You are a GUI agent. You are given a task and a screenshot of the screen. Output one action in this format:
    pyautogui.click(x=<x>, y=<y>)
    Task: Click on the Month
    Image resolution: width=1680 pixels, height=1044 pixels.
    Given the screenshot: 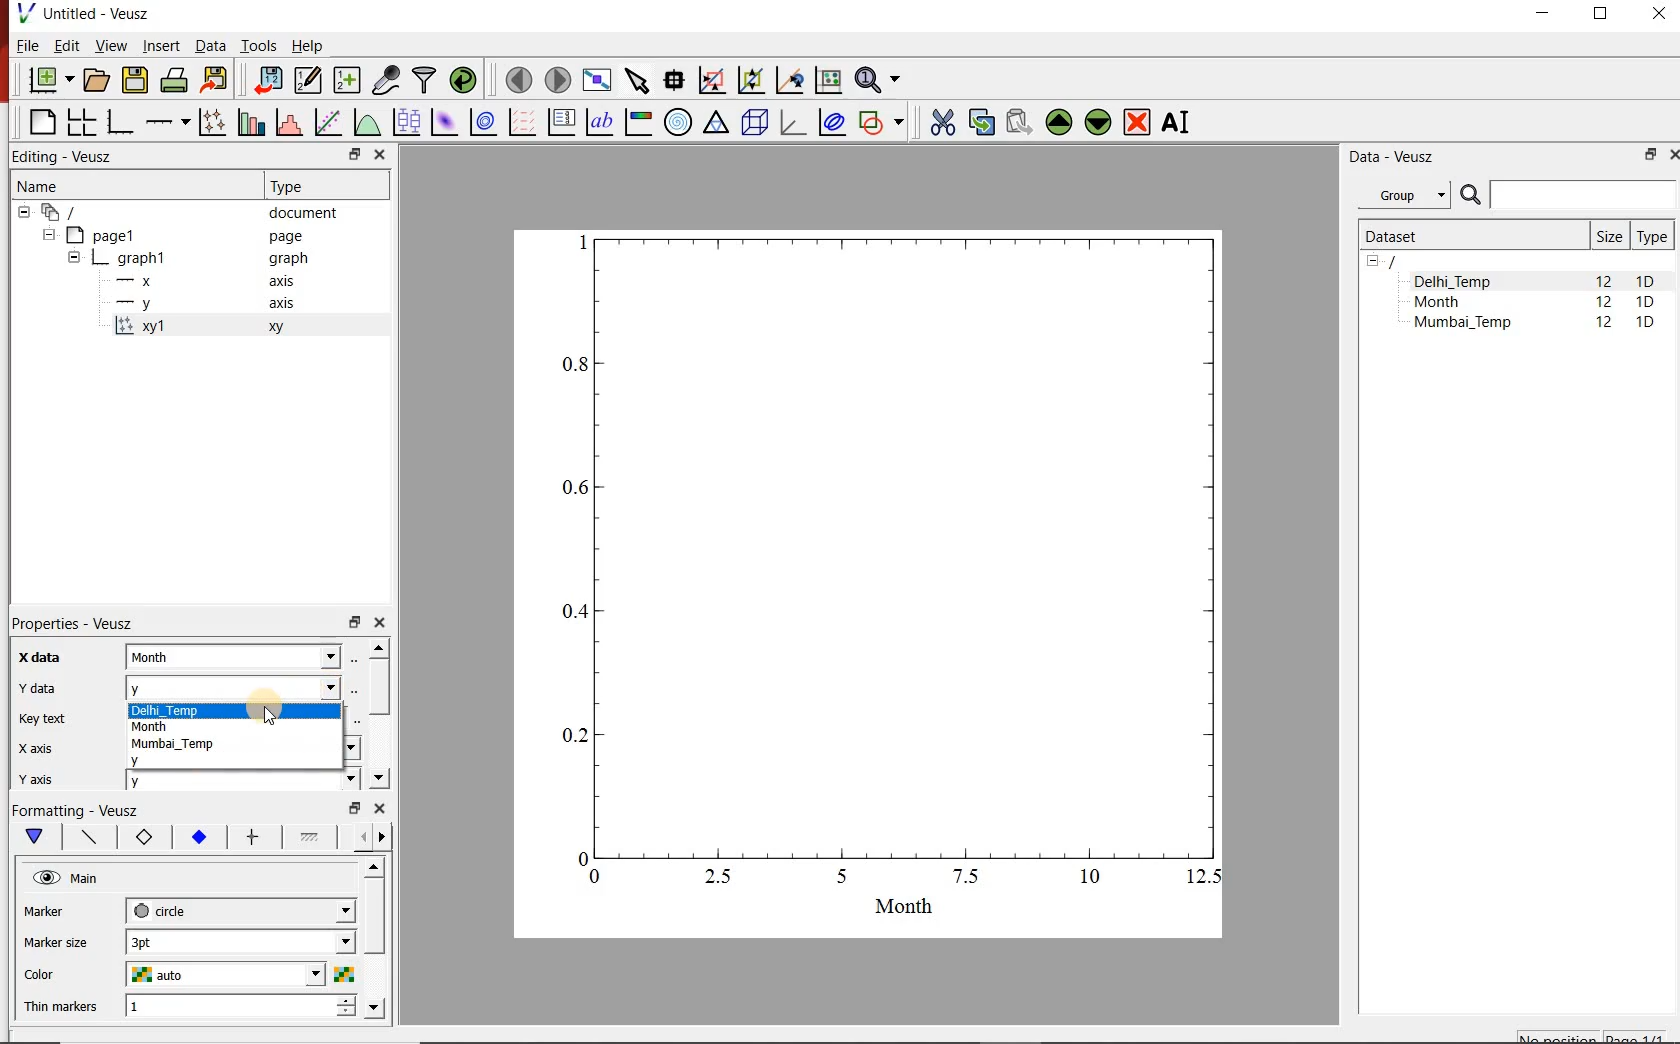 What is the action you would take?
    pyautogui.click(x=153, y=726)
    